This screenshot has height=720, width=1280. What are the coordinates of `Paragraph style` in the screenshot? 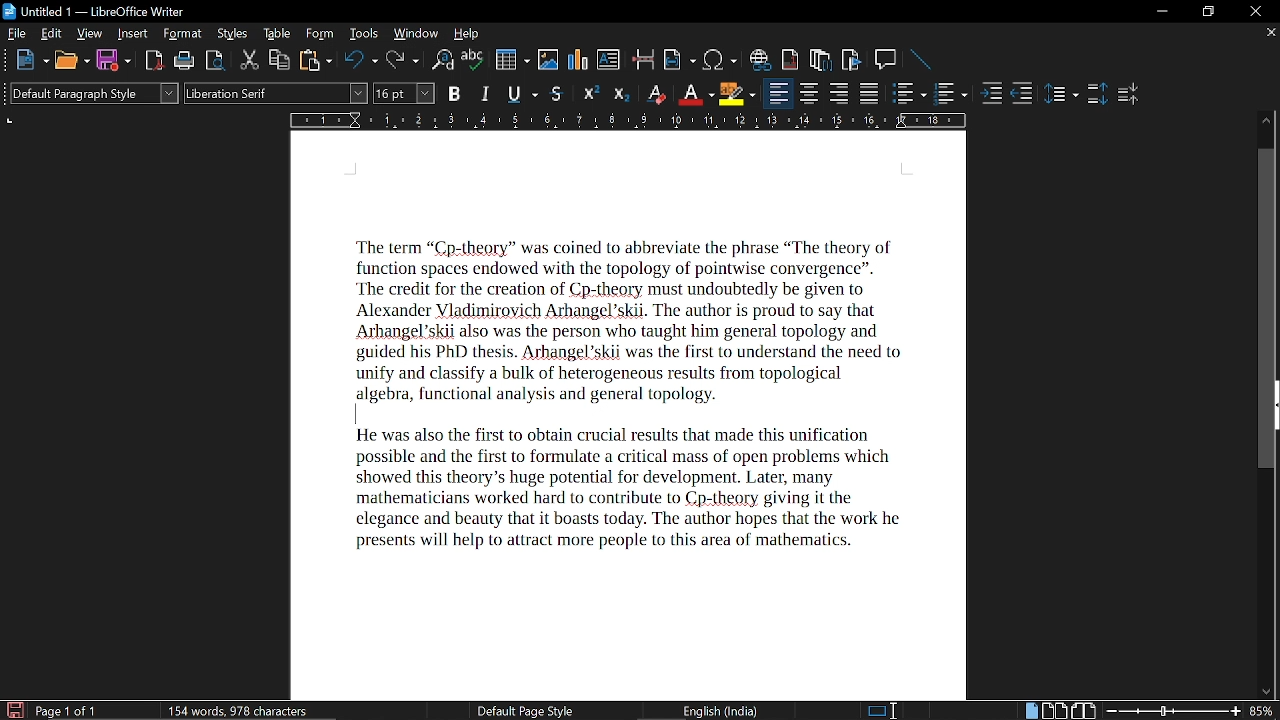 It's located at (90, 93).